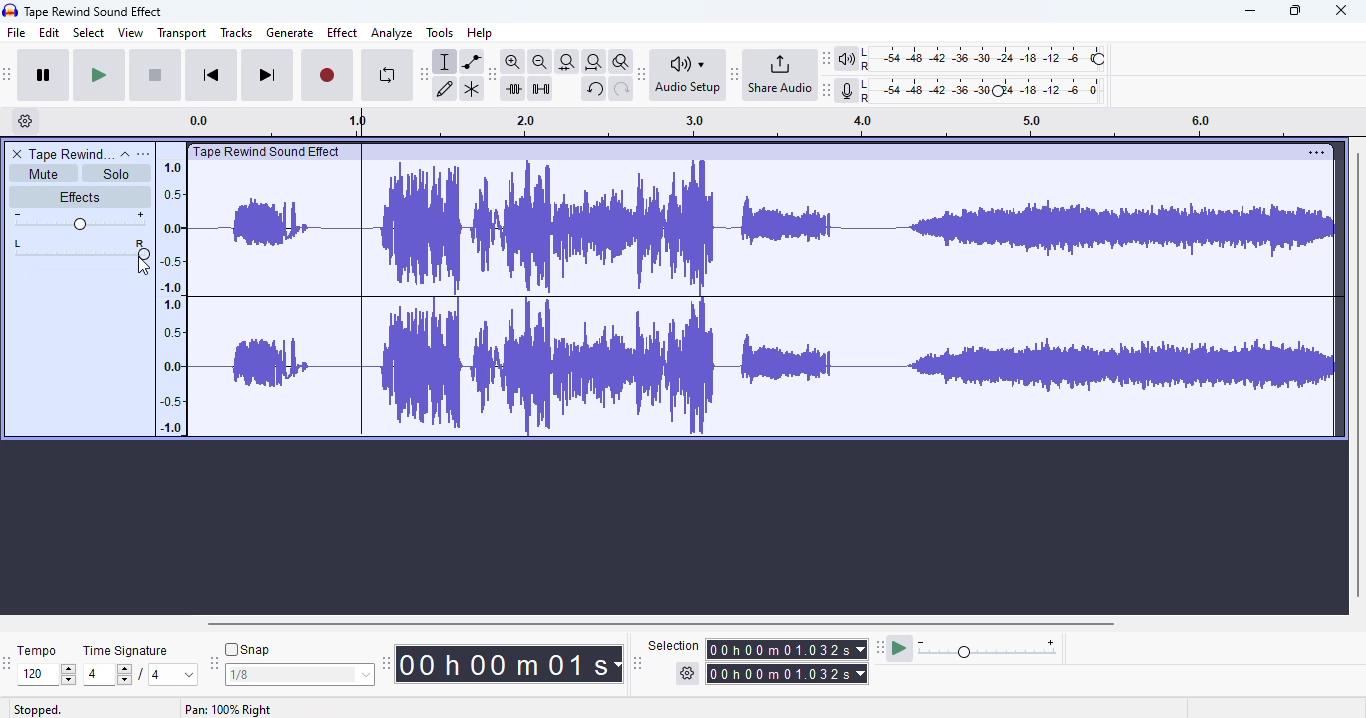 The image size is (1366, 718). What do you see at coordinates (388, 75) in the screenshot?
I see `enable looping` at bounding box center [388, 75].